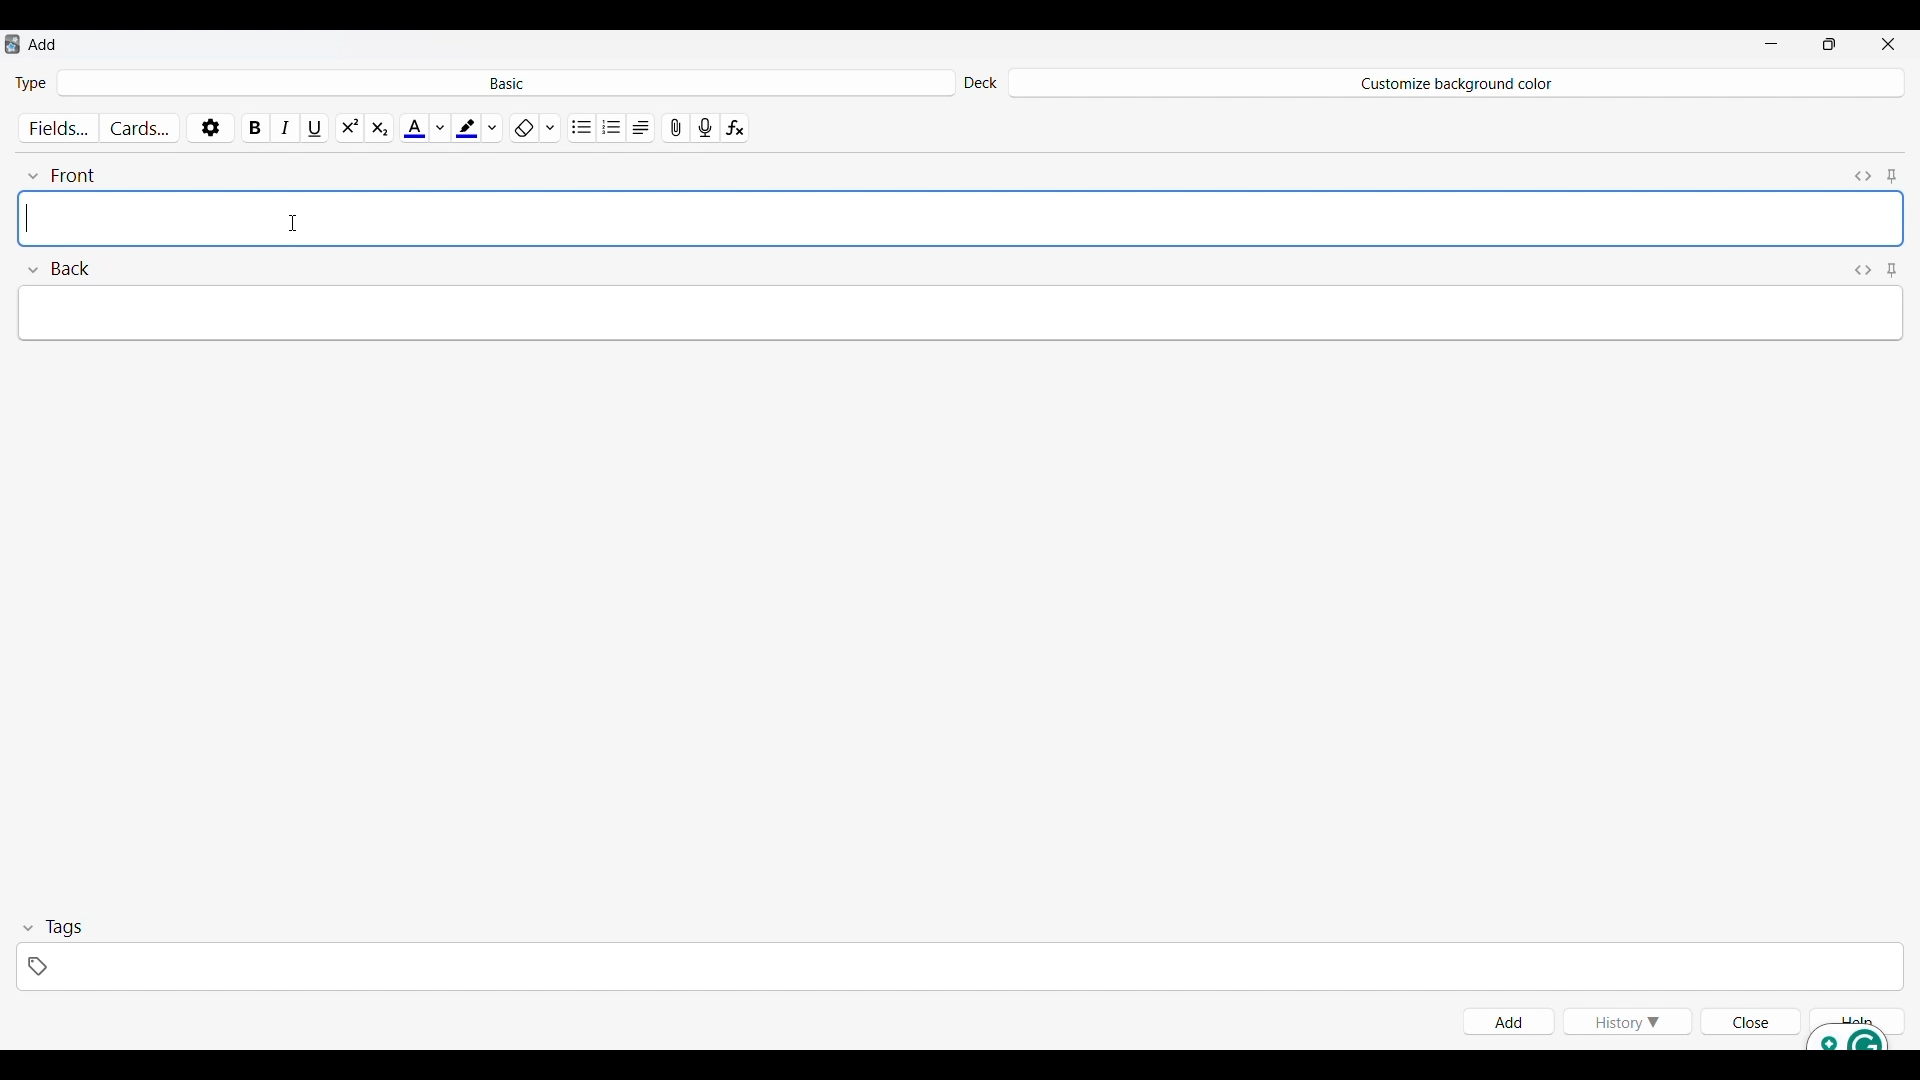  What do you see at coordinates (44, 44) in the screenshot?
I see `Window name` at bounding box center [44, 44].